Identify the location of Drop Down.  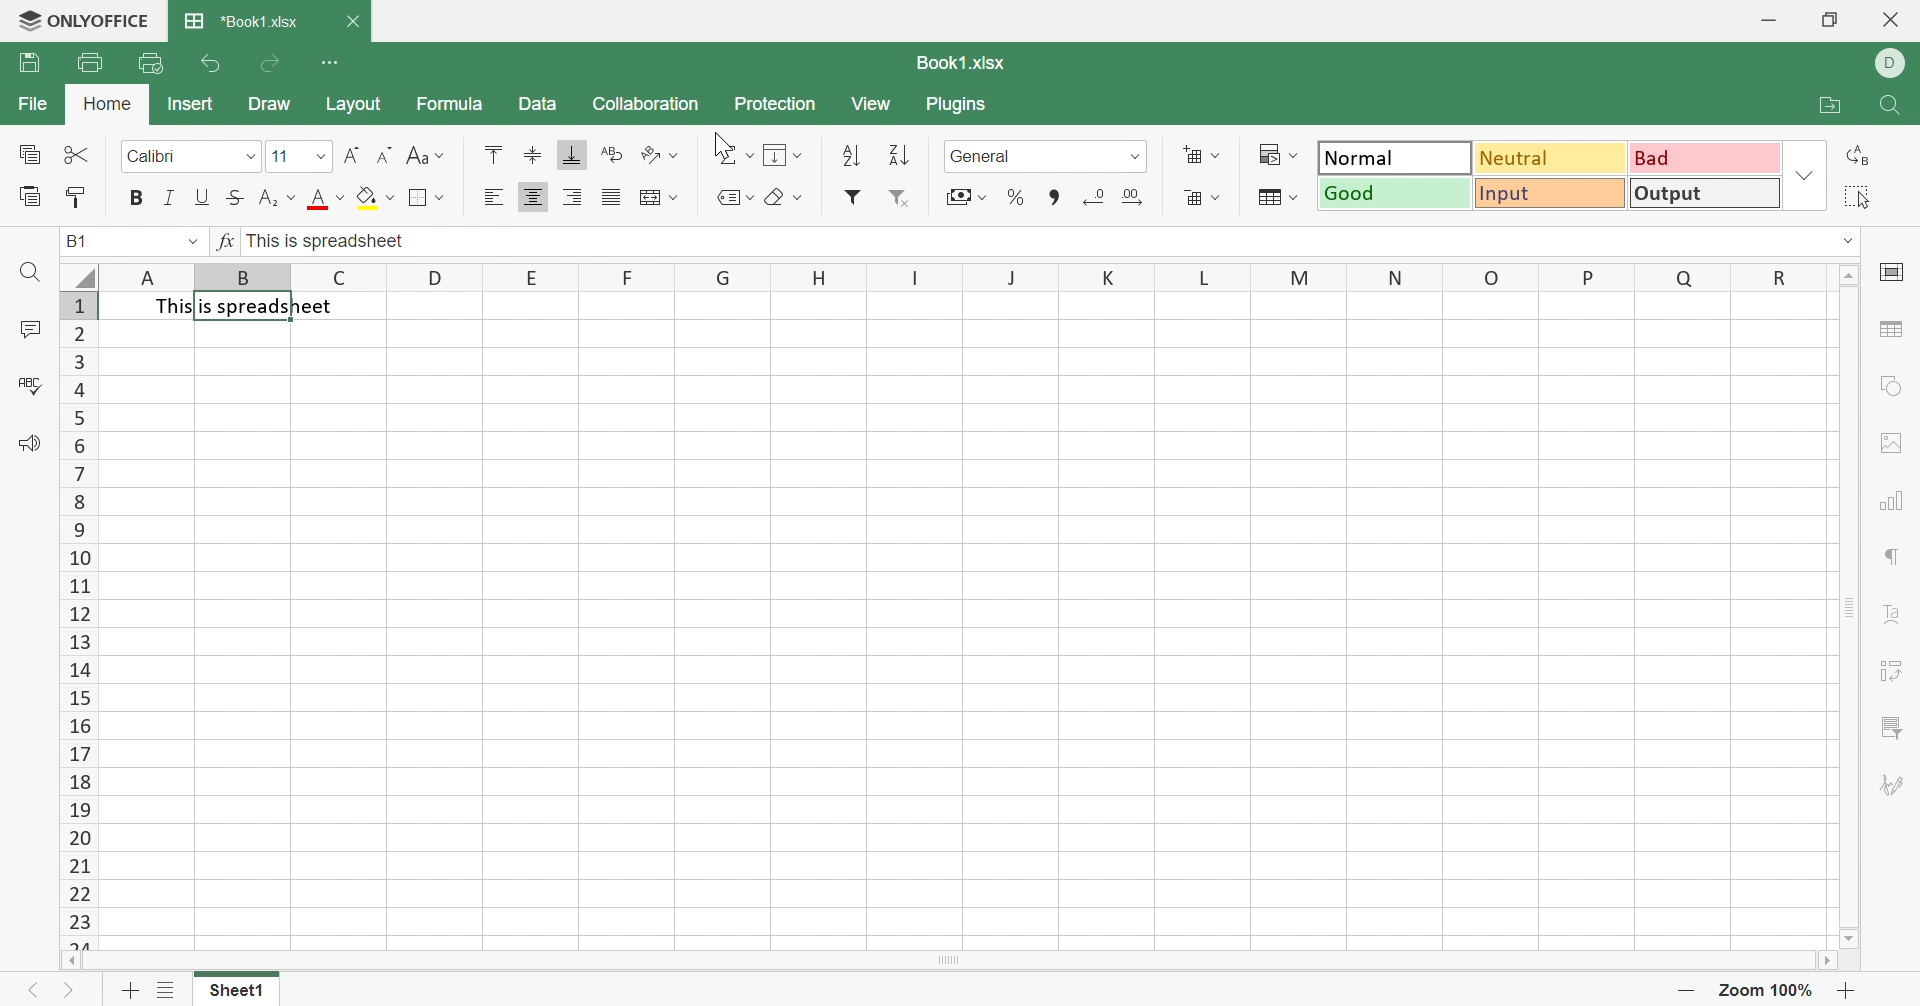
(323, 154).